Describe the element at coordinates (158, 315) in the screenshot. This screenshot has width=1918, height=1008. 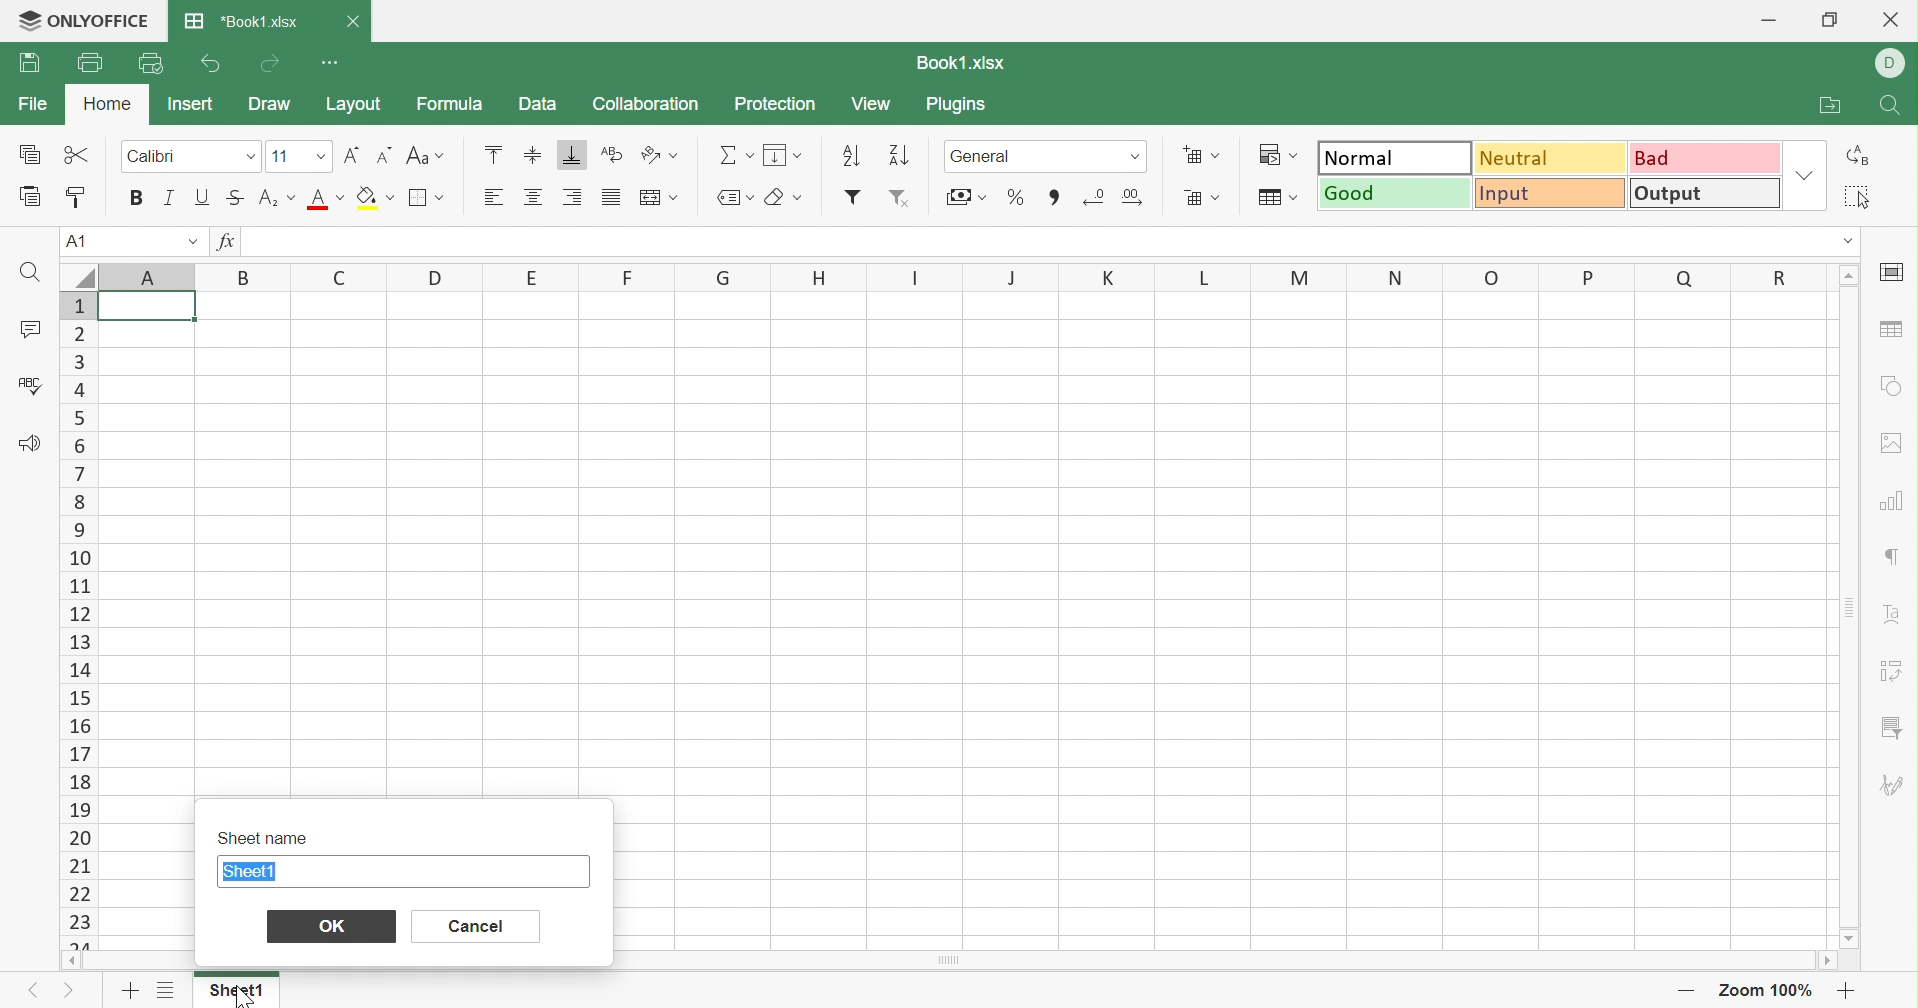
I see `cell A1 highlighted` at that location.